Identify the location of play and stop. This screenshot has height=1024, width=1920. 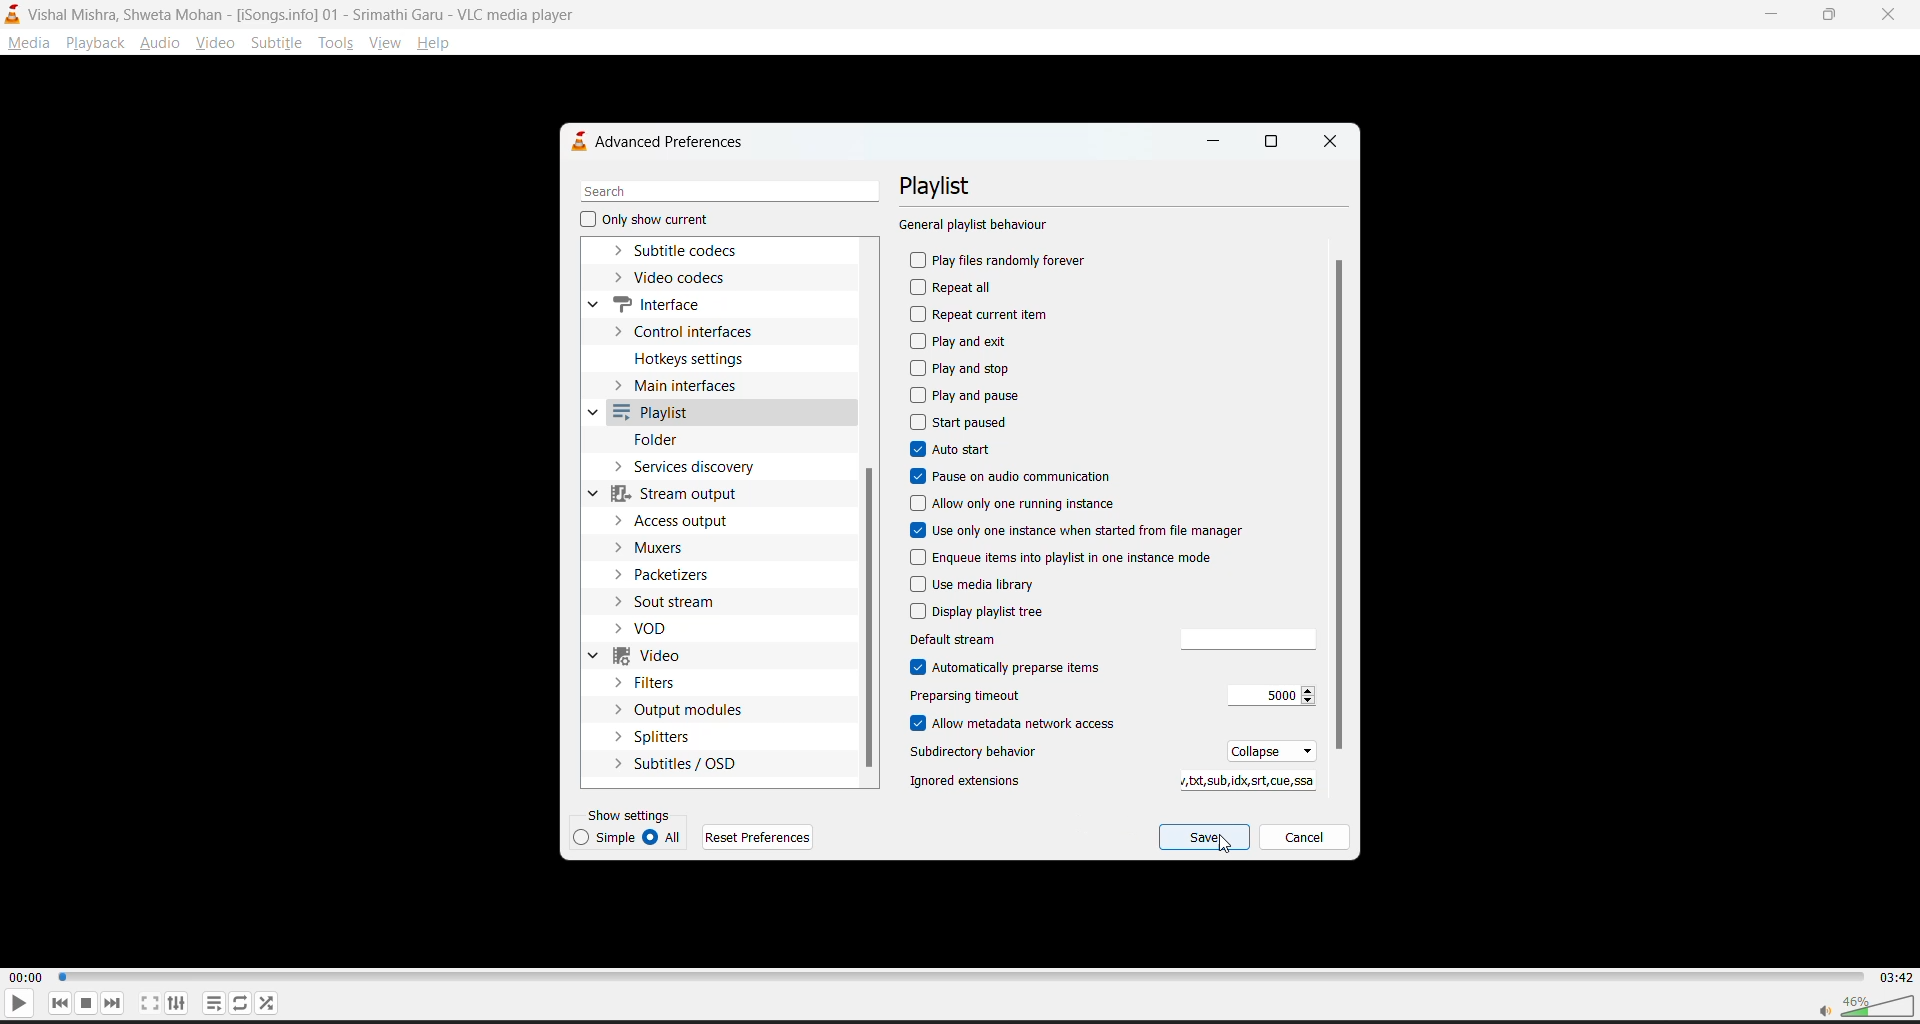
(960, 369).